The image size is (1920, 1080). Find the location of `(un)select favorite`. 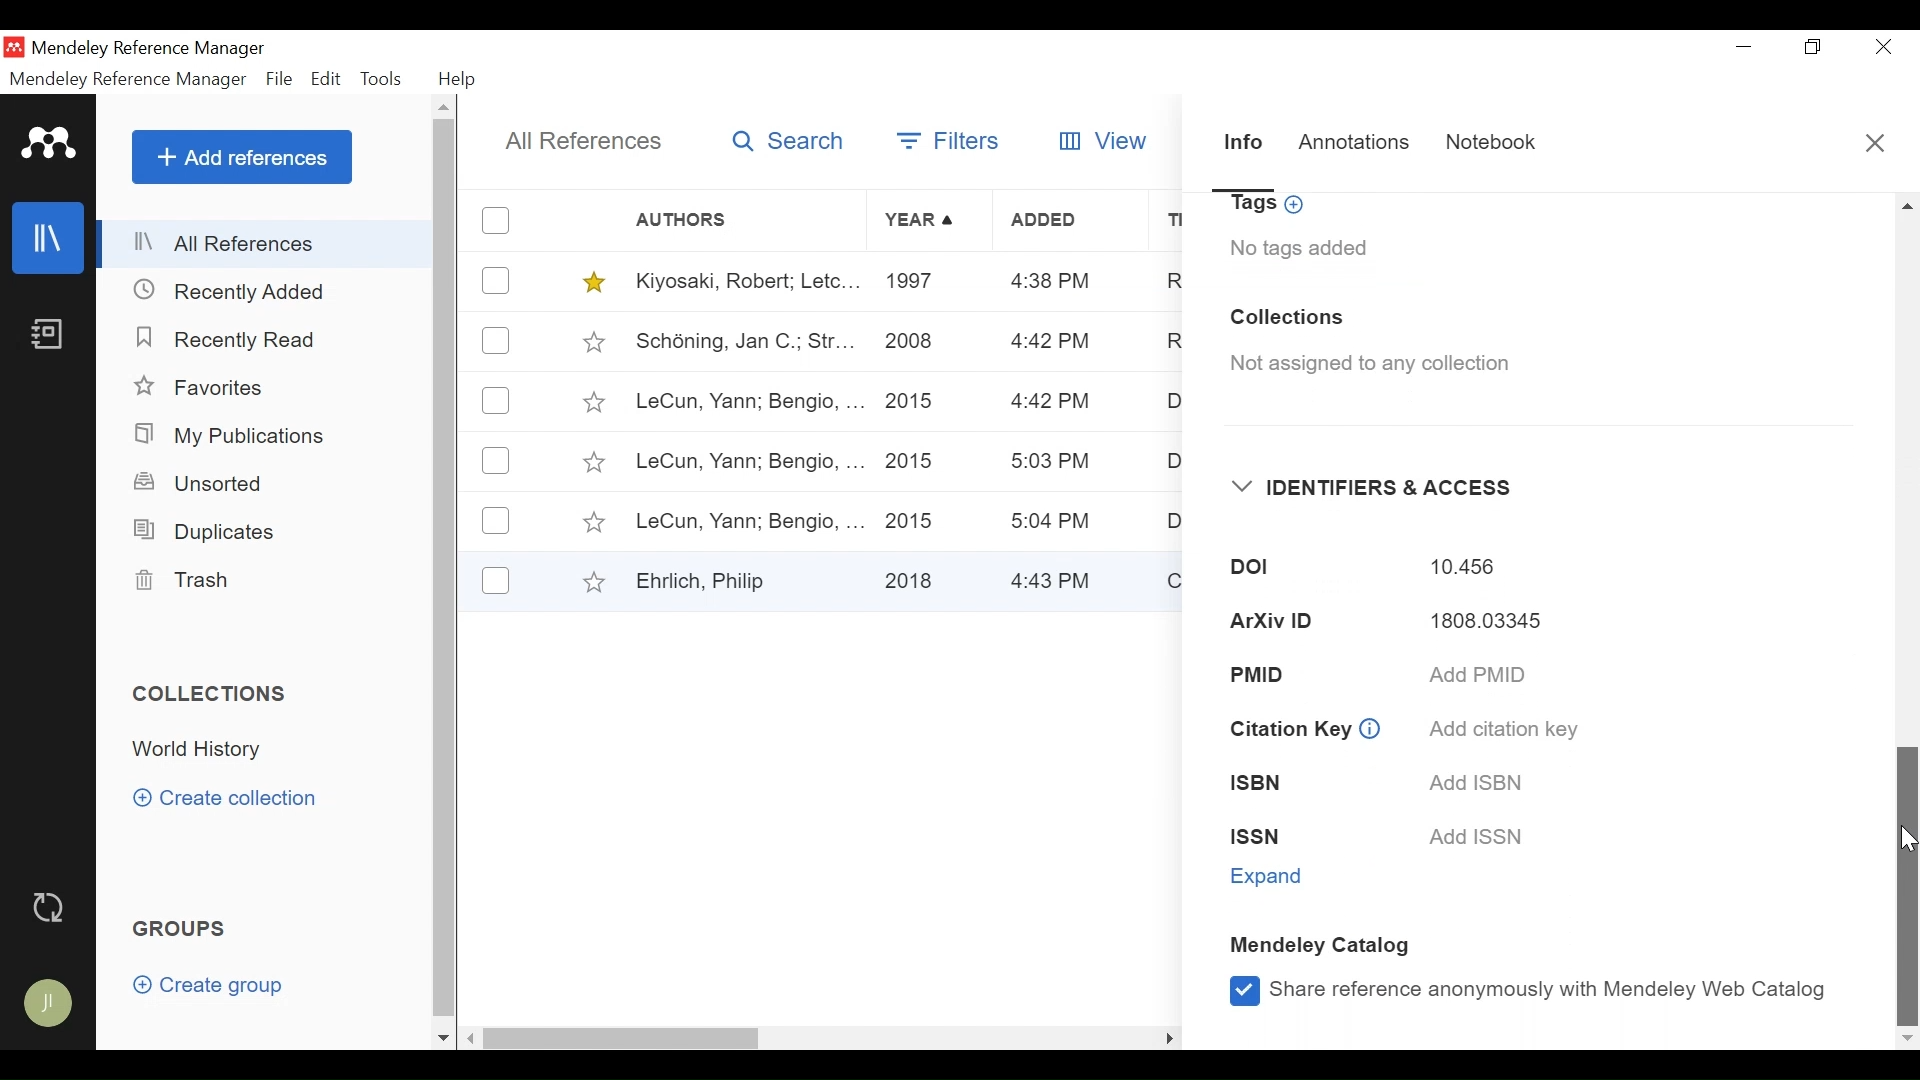

(un)select favorite is located at coordinates (589, 581).